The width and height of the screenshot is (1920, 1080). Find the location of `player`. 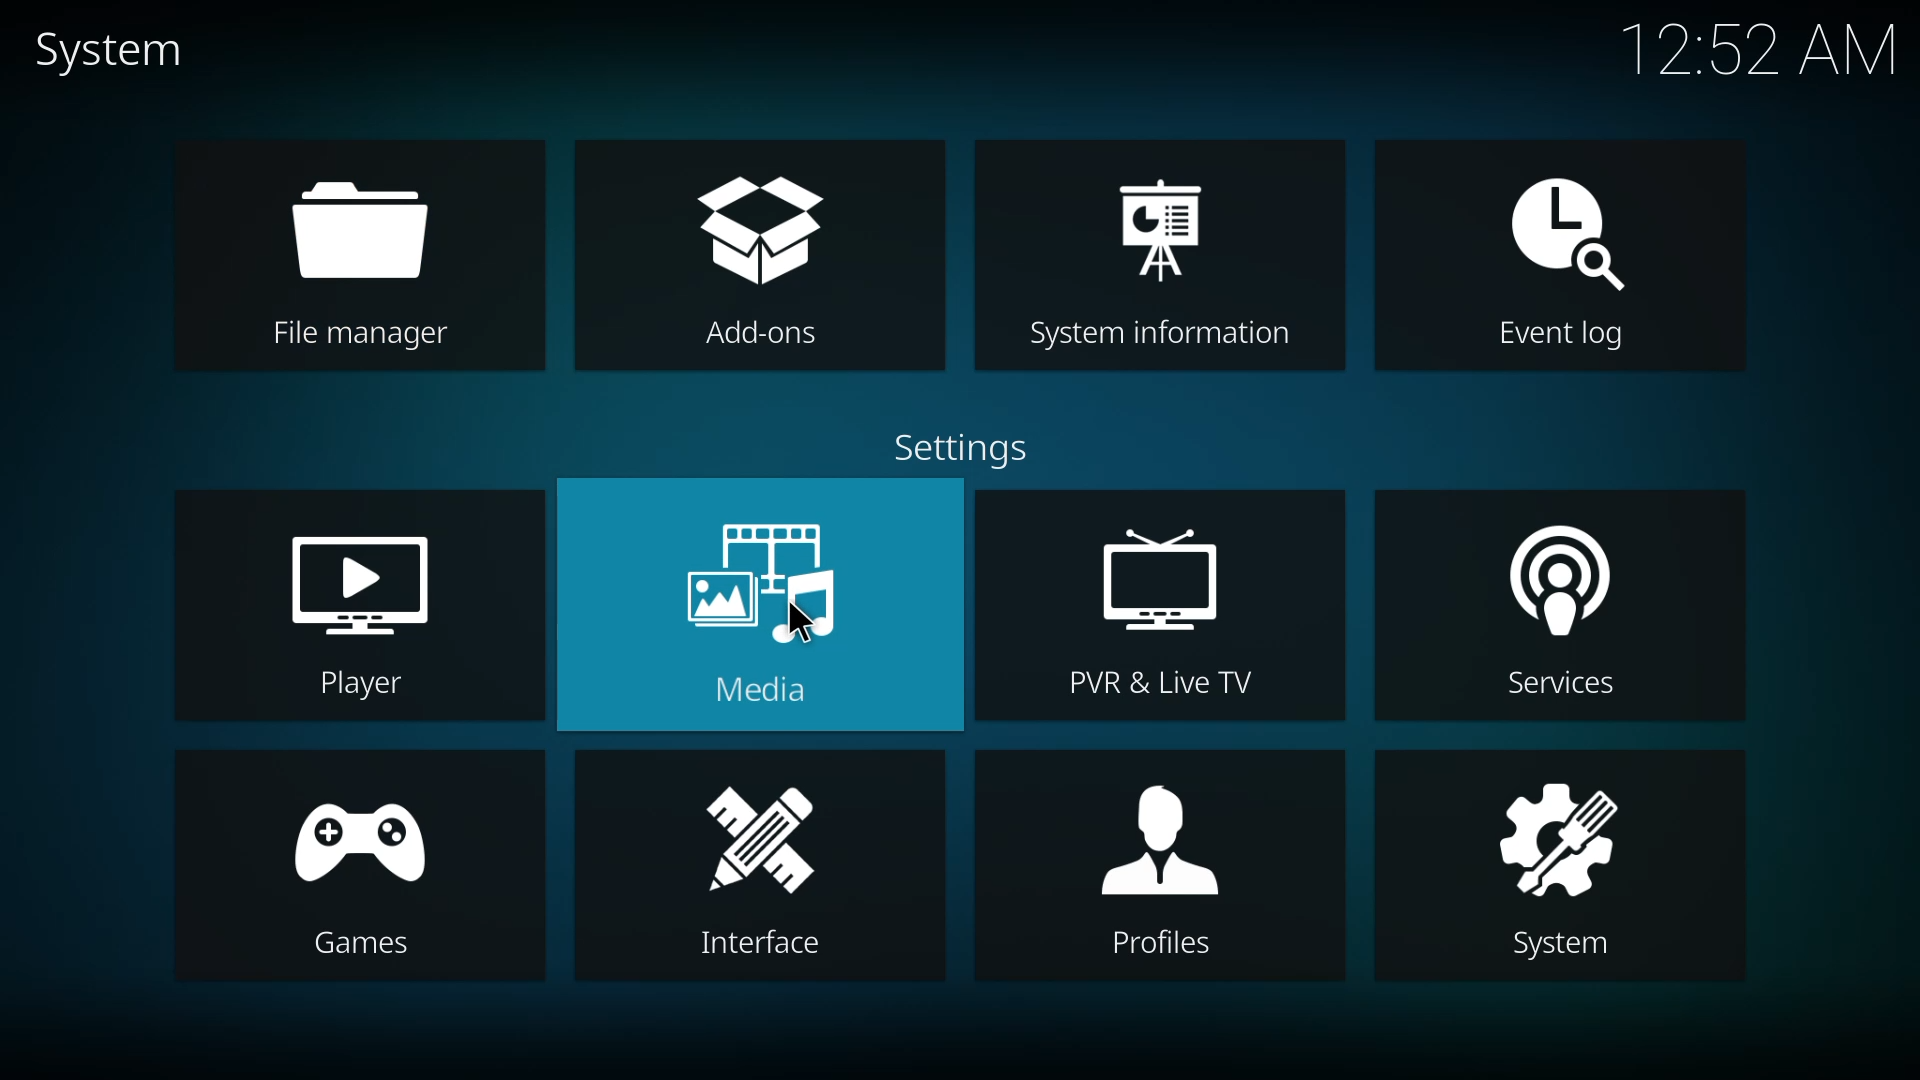

player is located at coordinates (363, 579).